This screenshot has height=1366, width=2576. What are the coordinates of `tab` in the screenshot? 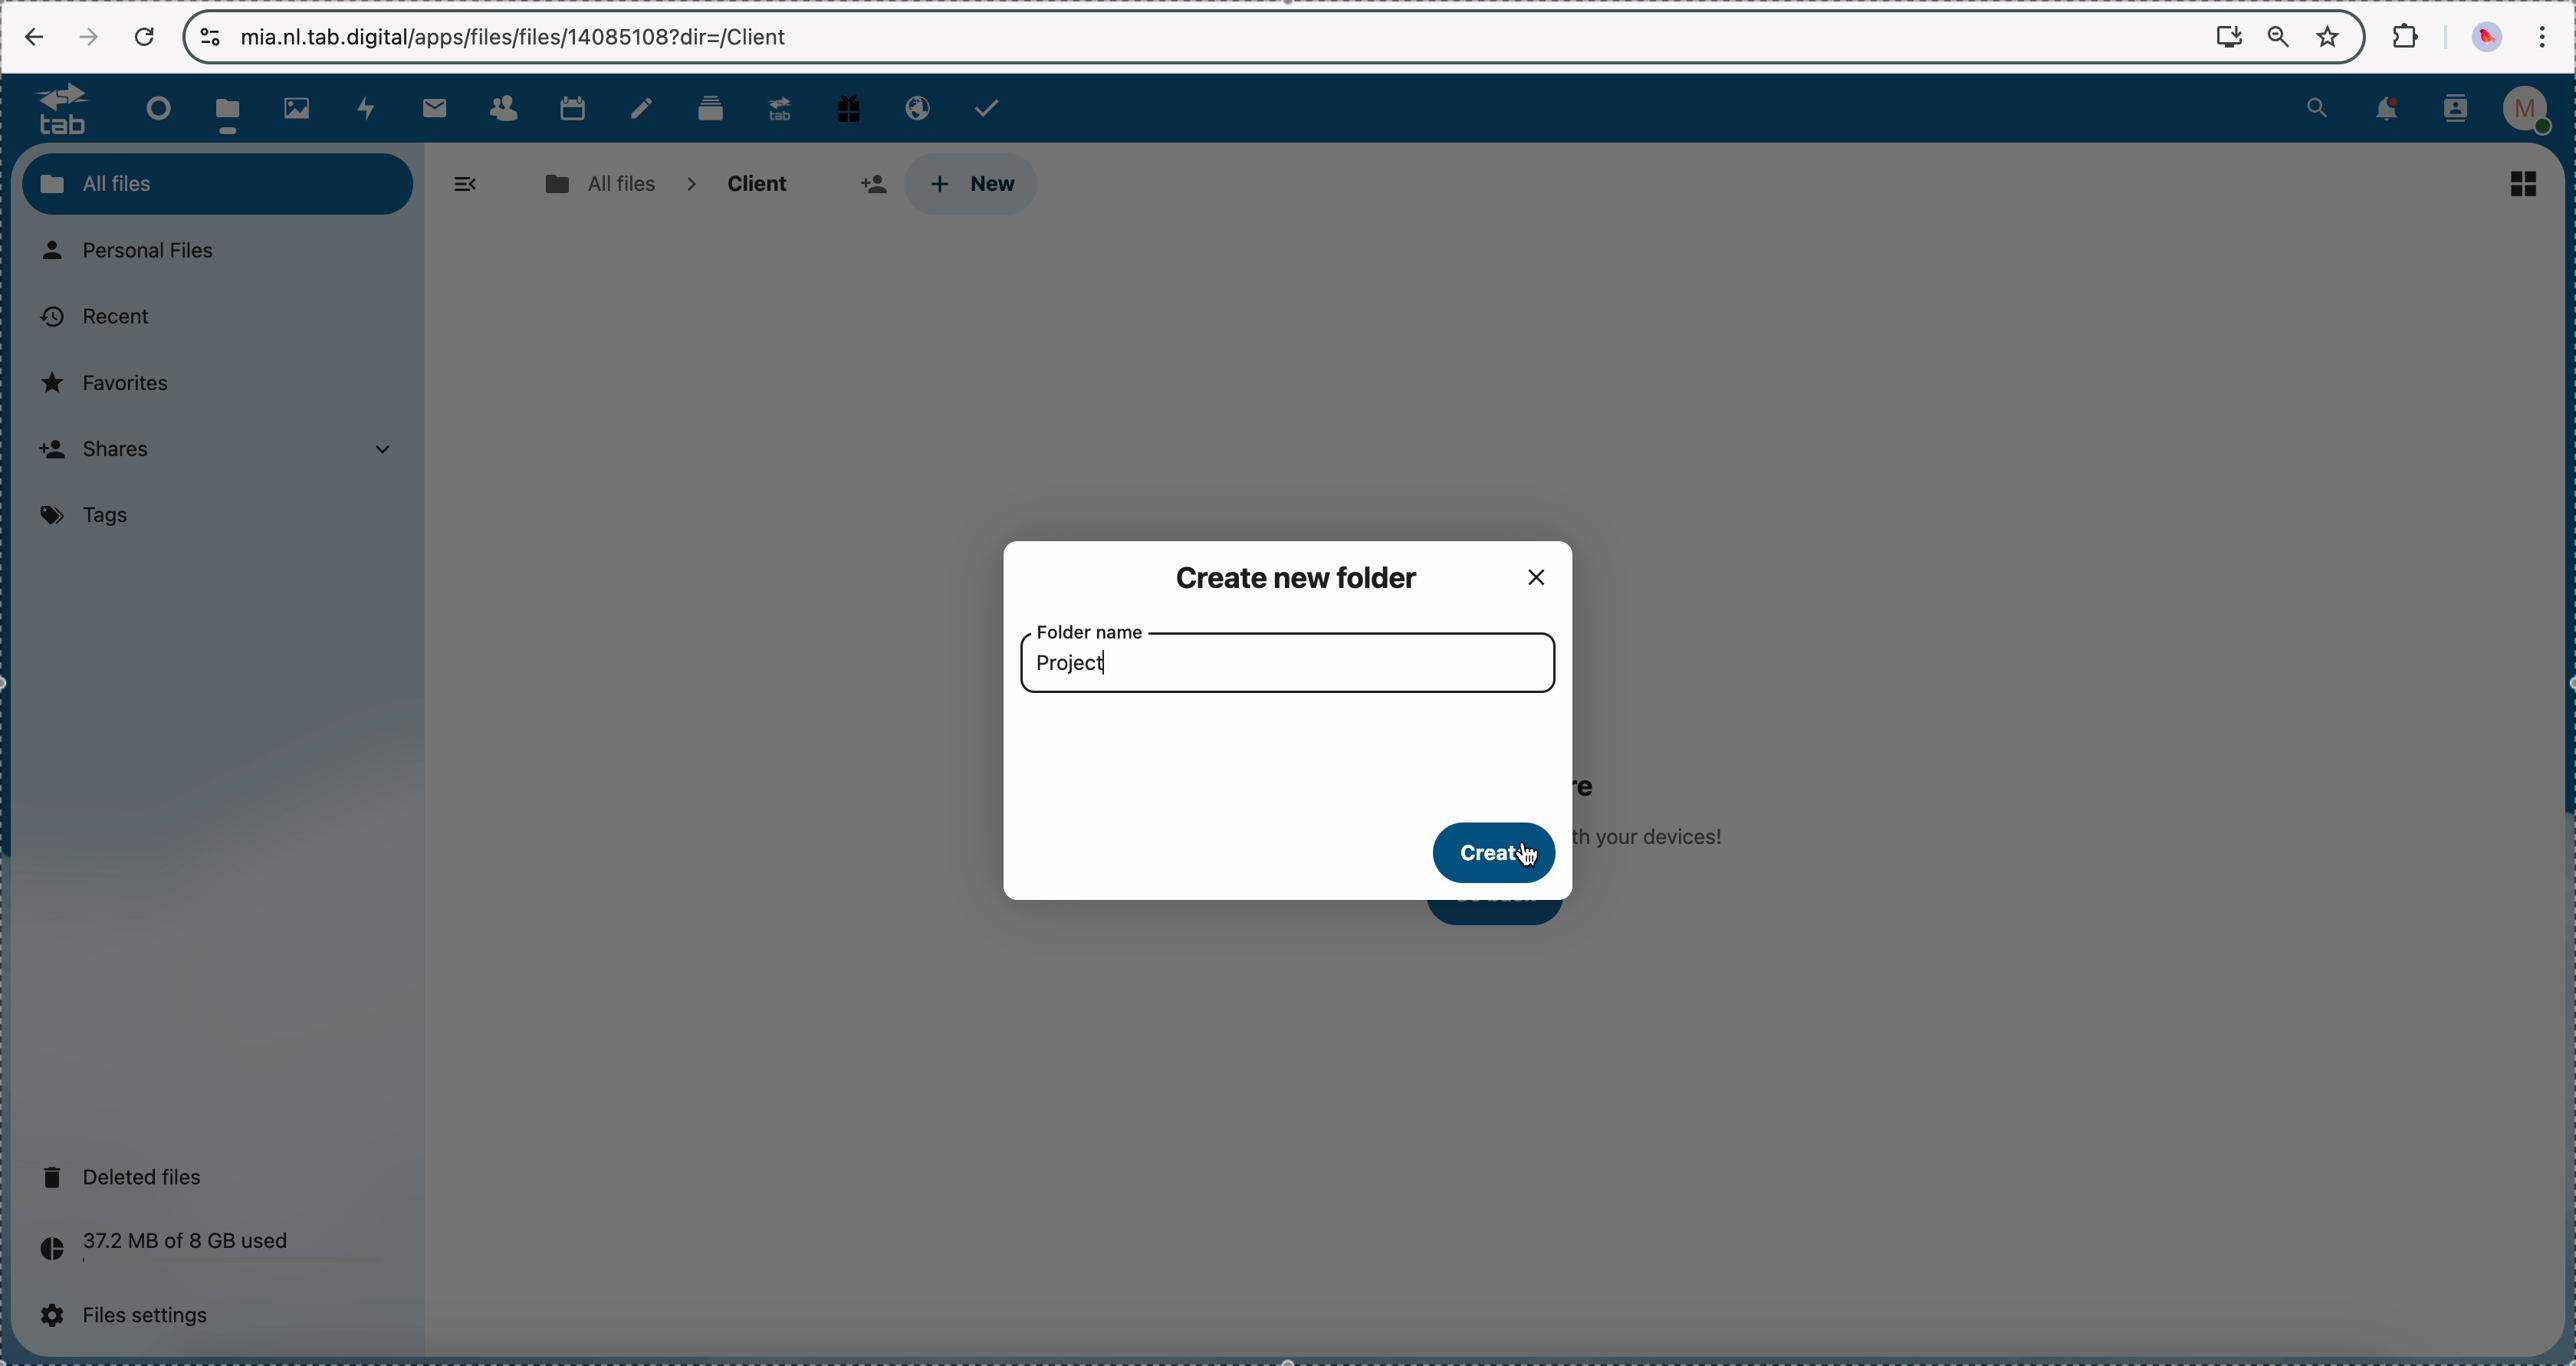 It's located at (53, 108).